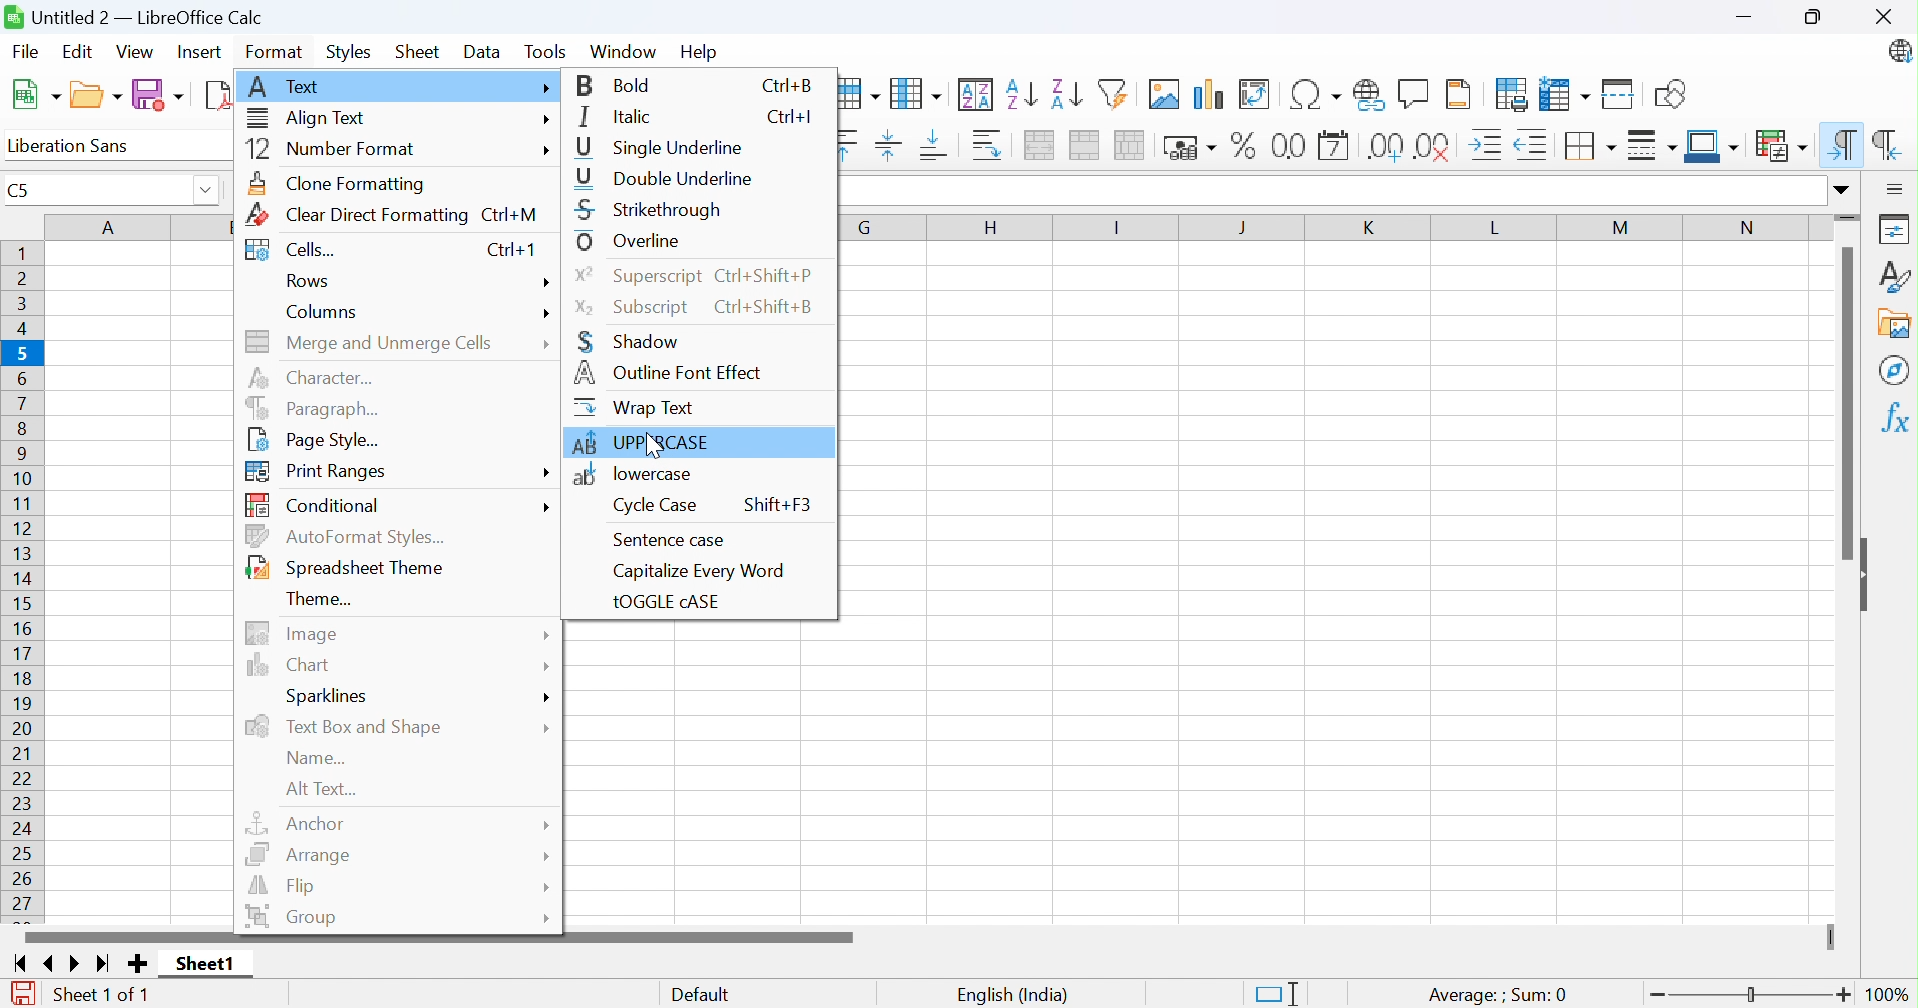 Image resolution: width=1918 pixels, height=1008 pixels. Describe the element at coordinates (1388, 148) in the screenshot. I see `Add decimal place` at that location.